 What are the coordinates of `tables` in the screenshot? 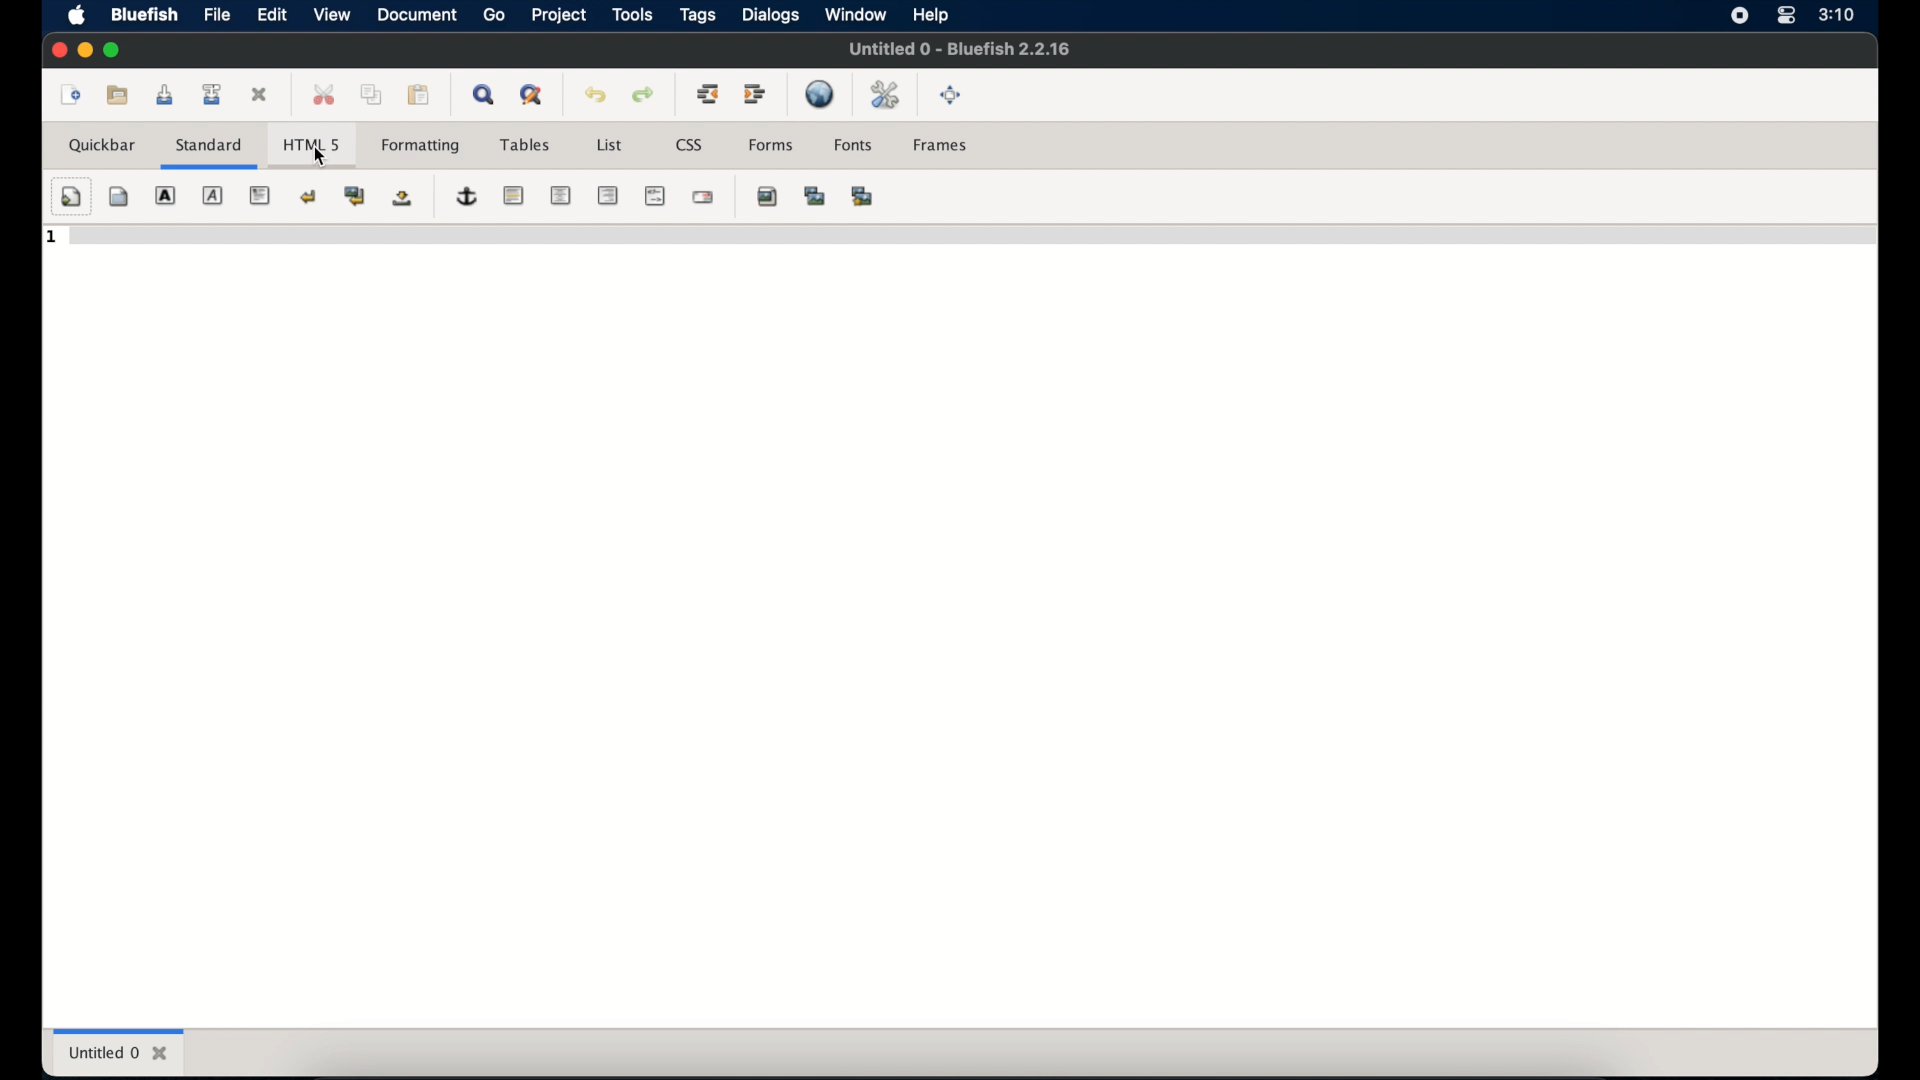 It's located at (525, 145).